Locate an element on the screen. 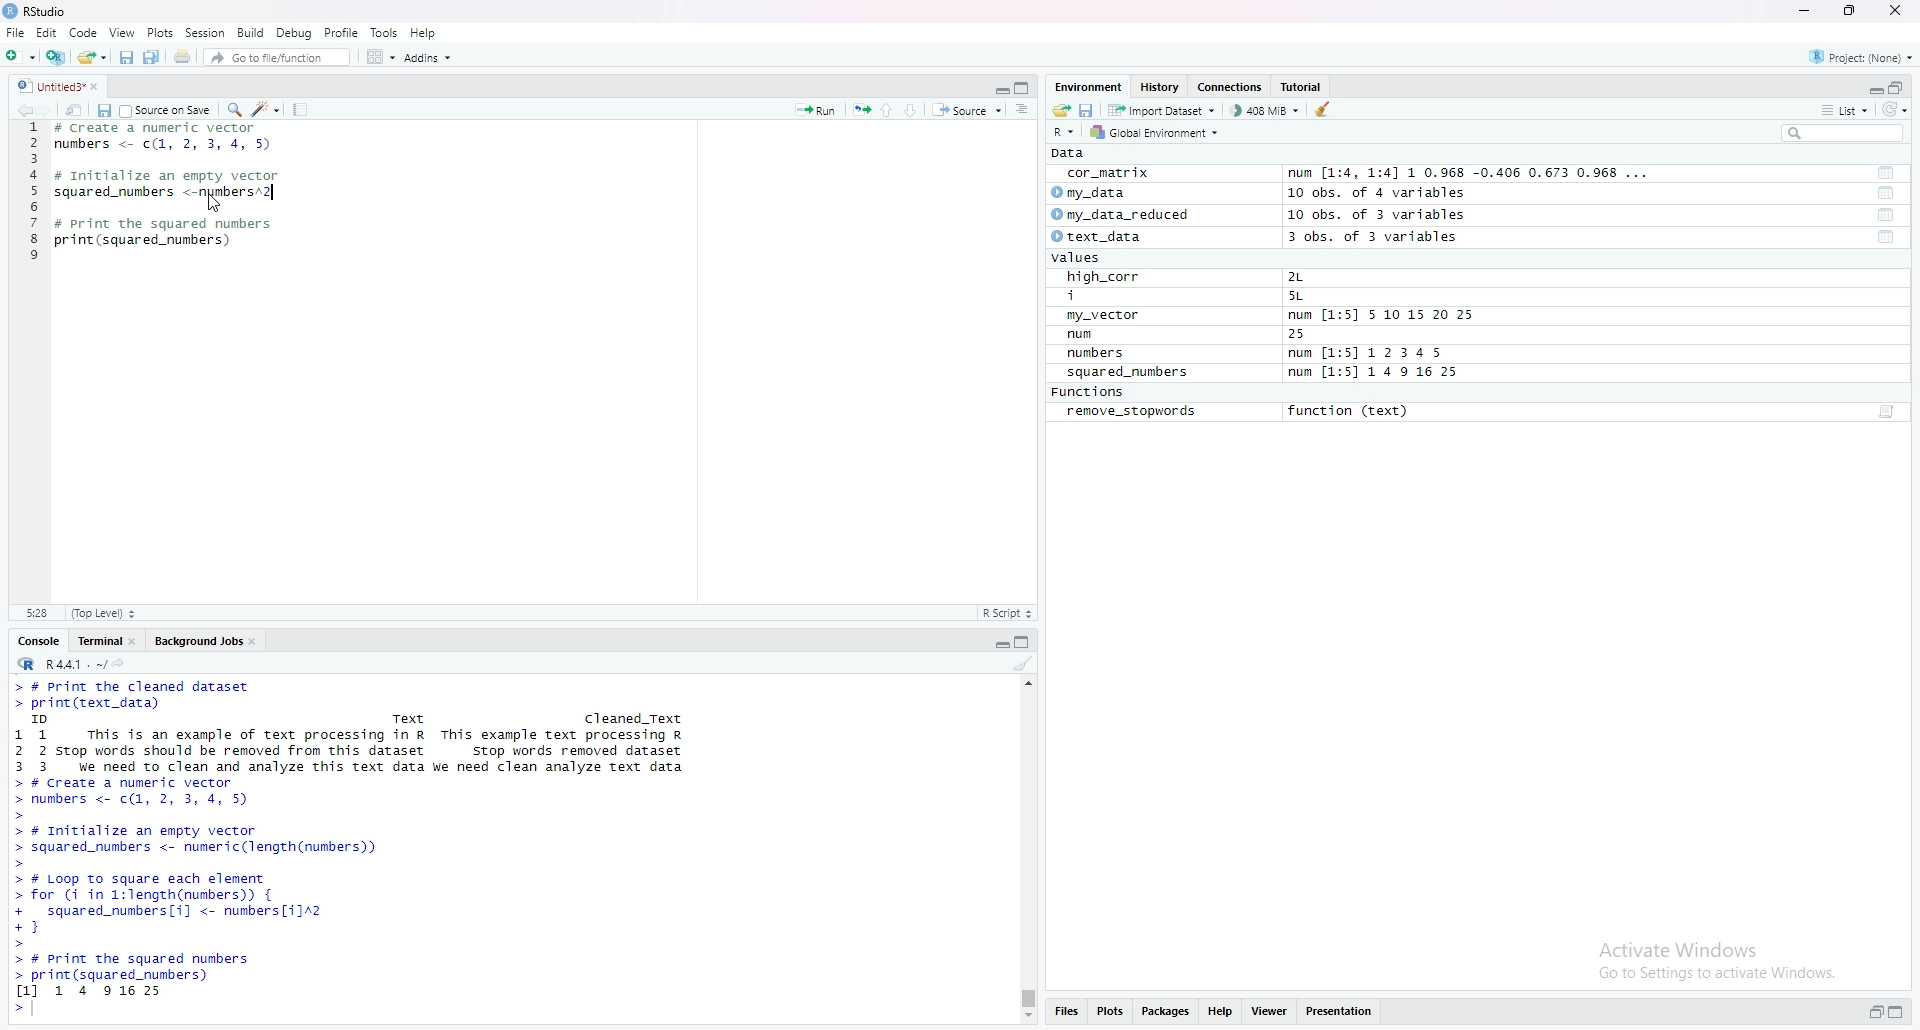 This screenshot has height=1030, width=1920. R is located at coordinates (1066, 131).